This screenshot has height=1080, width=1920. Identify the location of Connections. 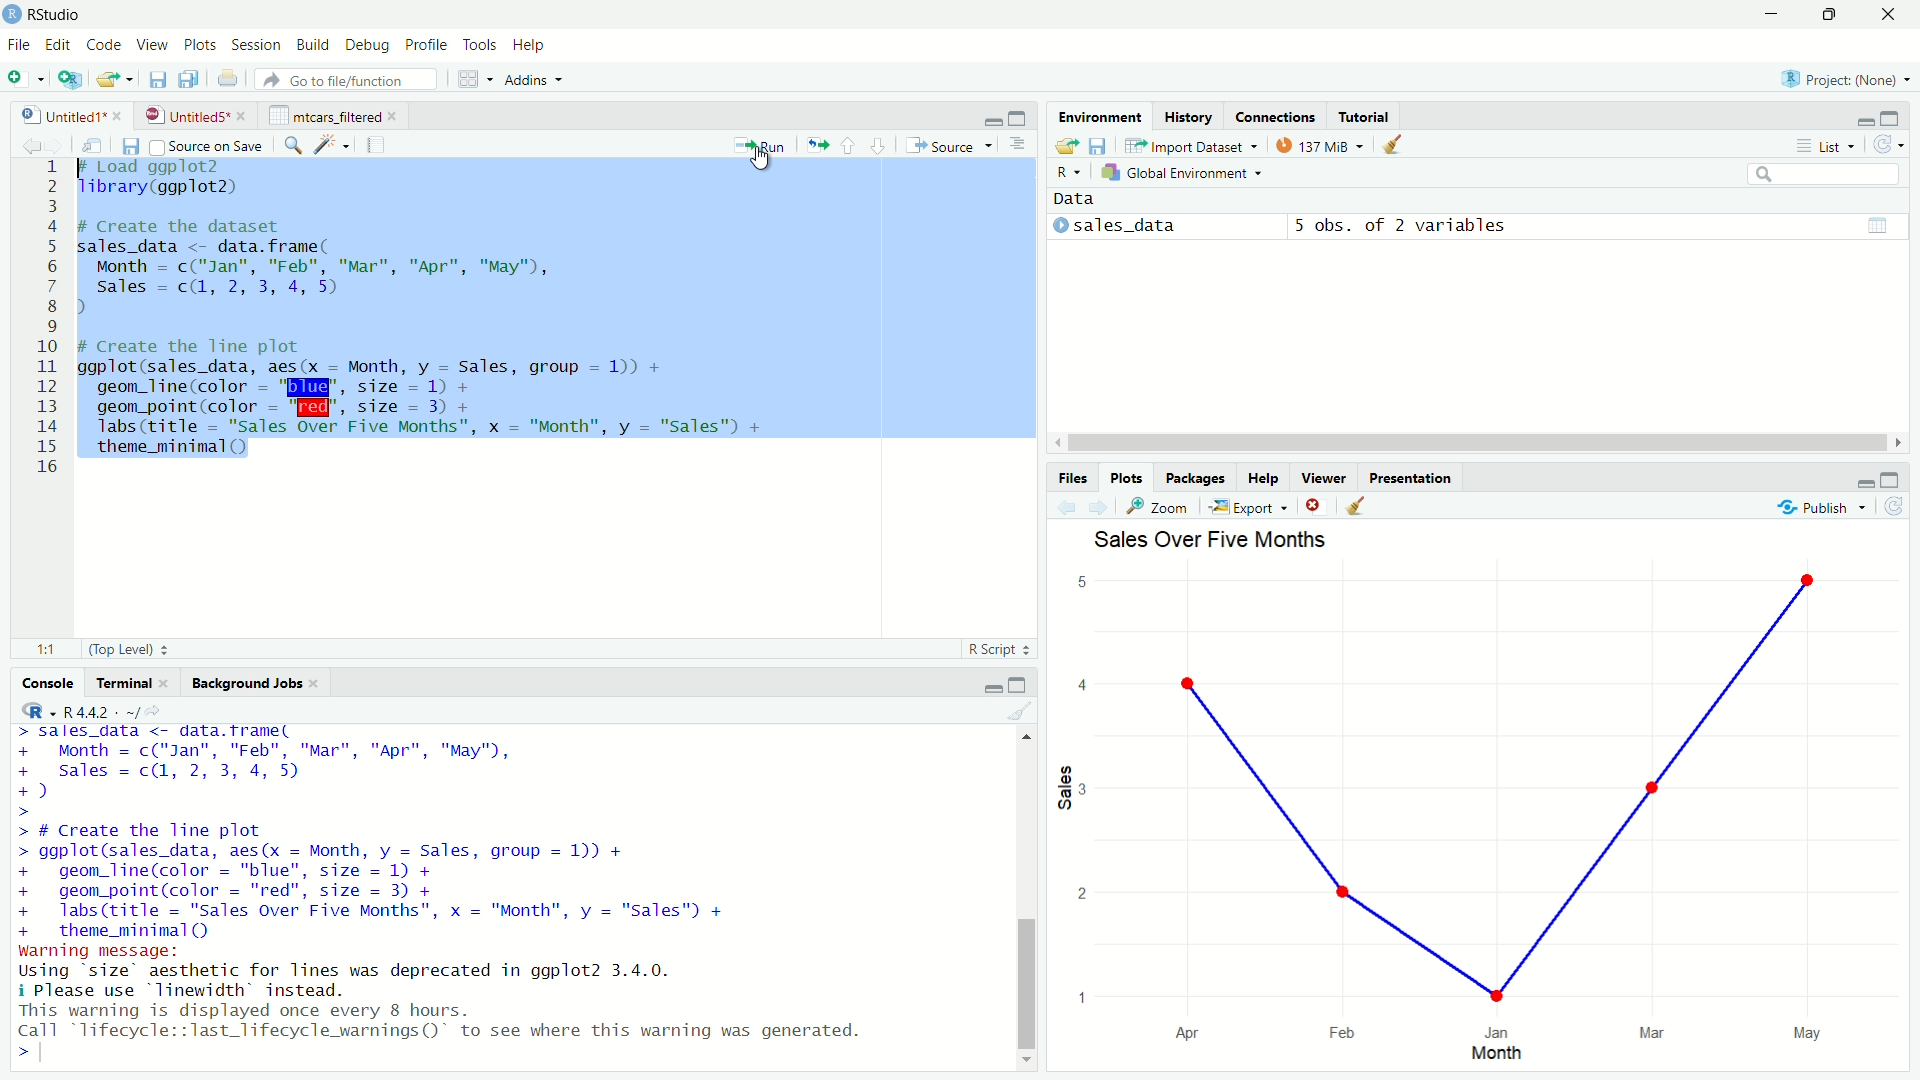
(1276, 117).